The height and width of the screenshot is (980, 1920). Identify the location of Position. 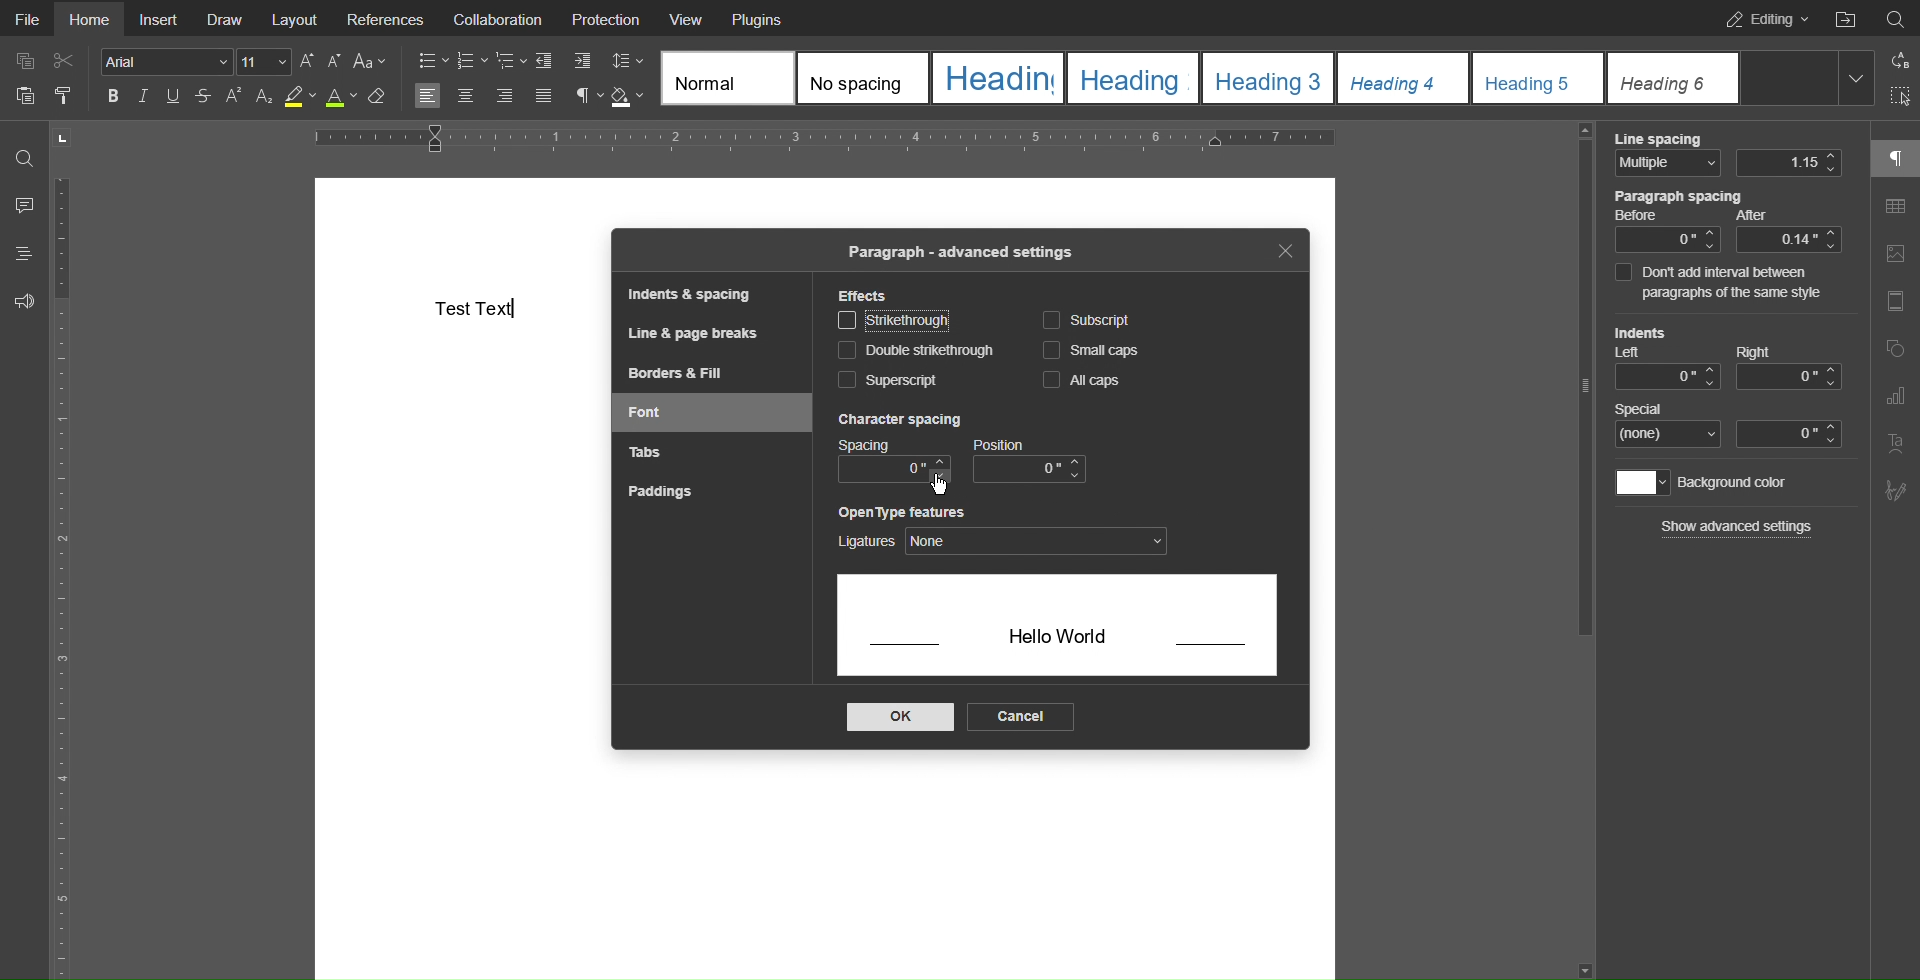
(1030, 461).